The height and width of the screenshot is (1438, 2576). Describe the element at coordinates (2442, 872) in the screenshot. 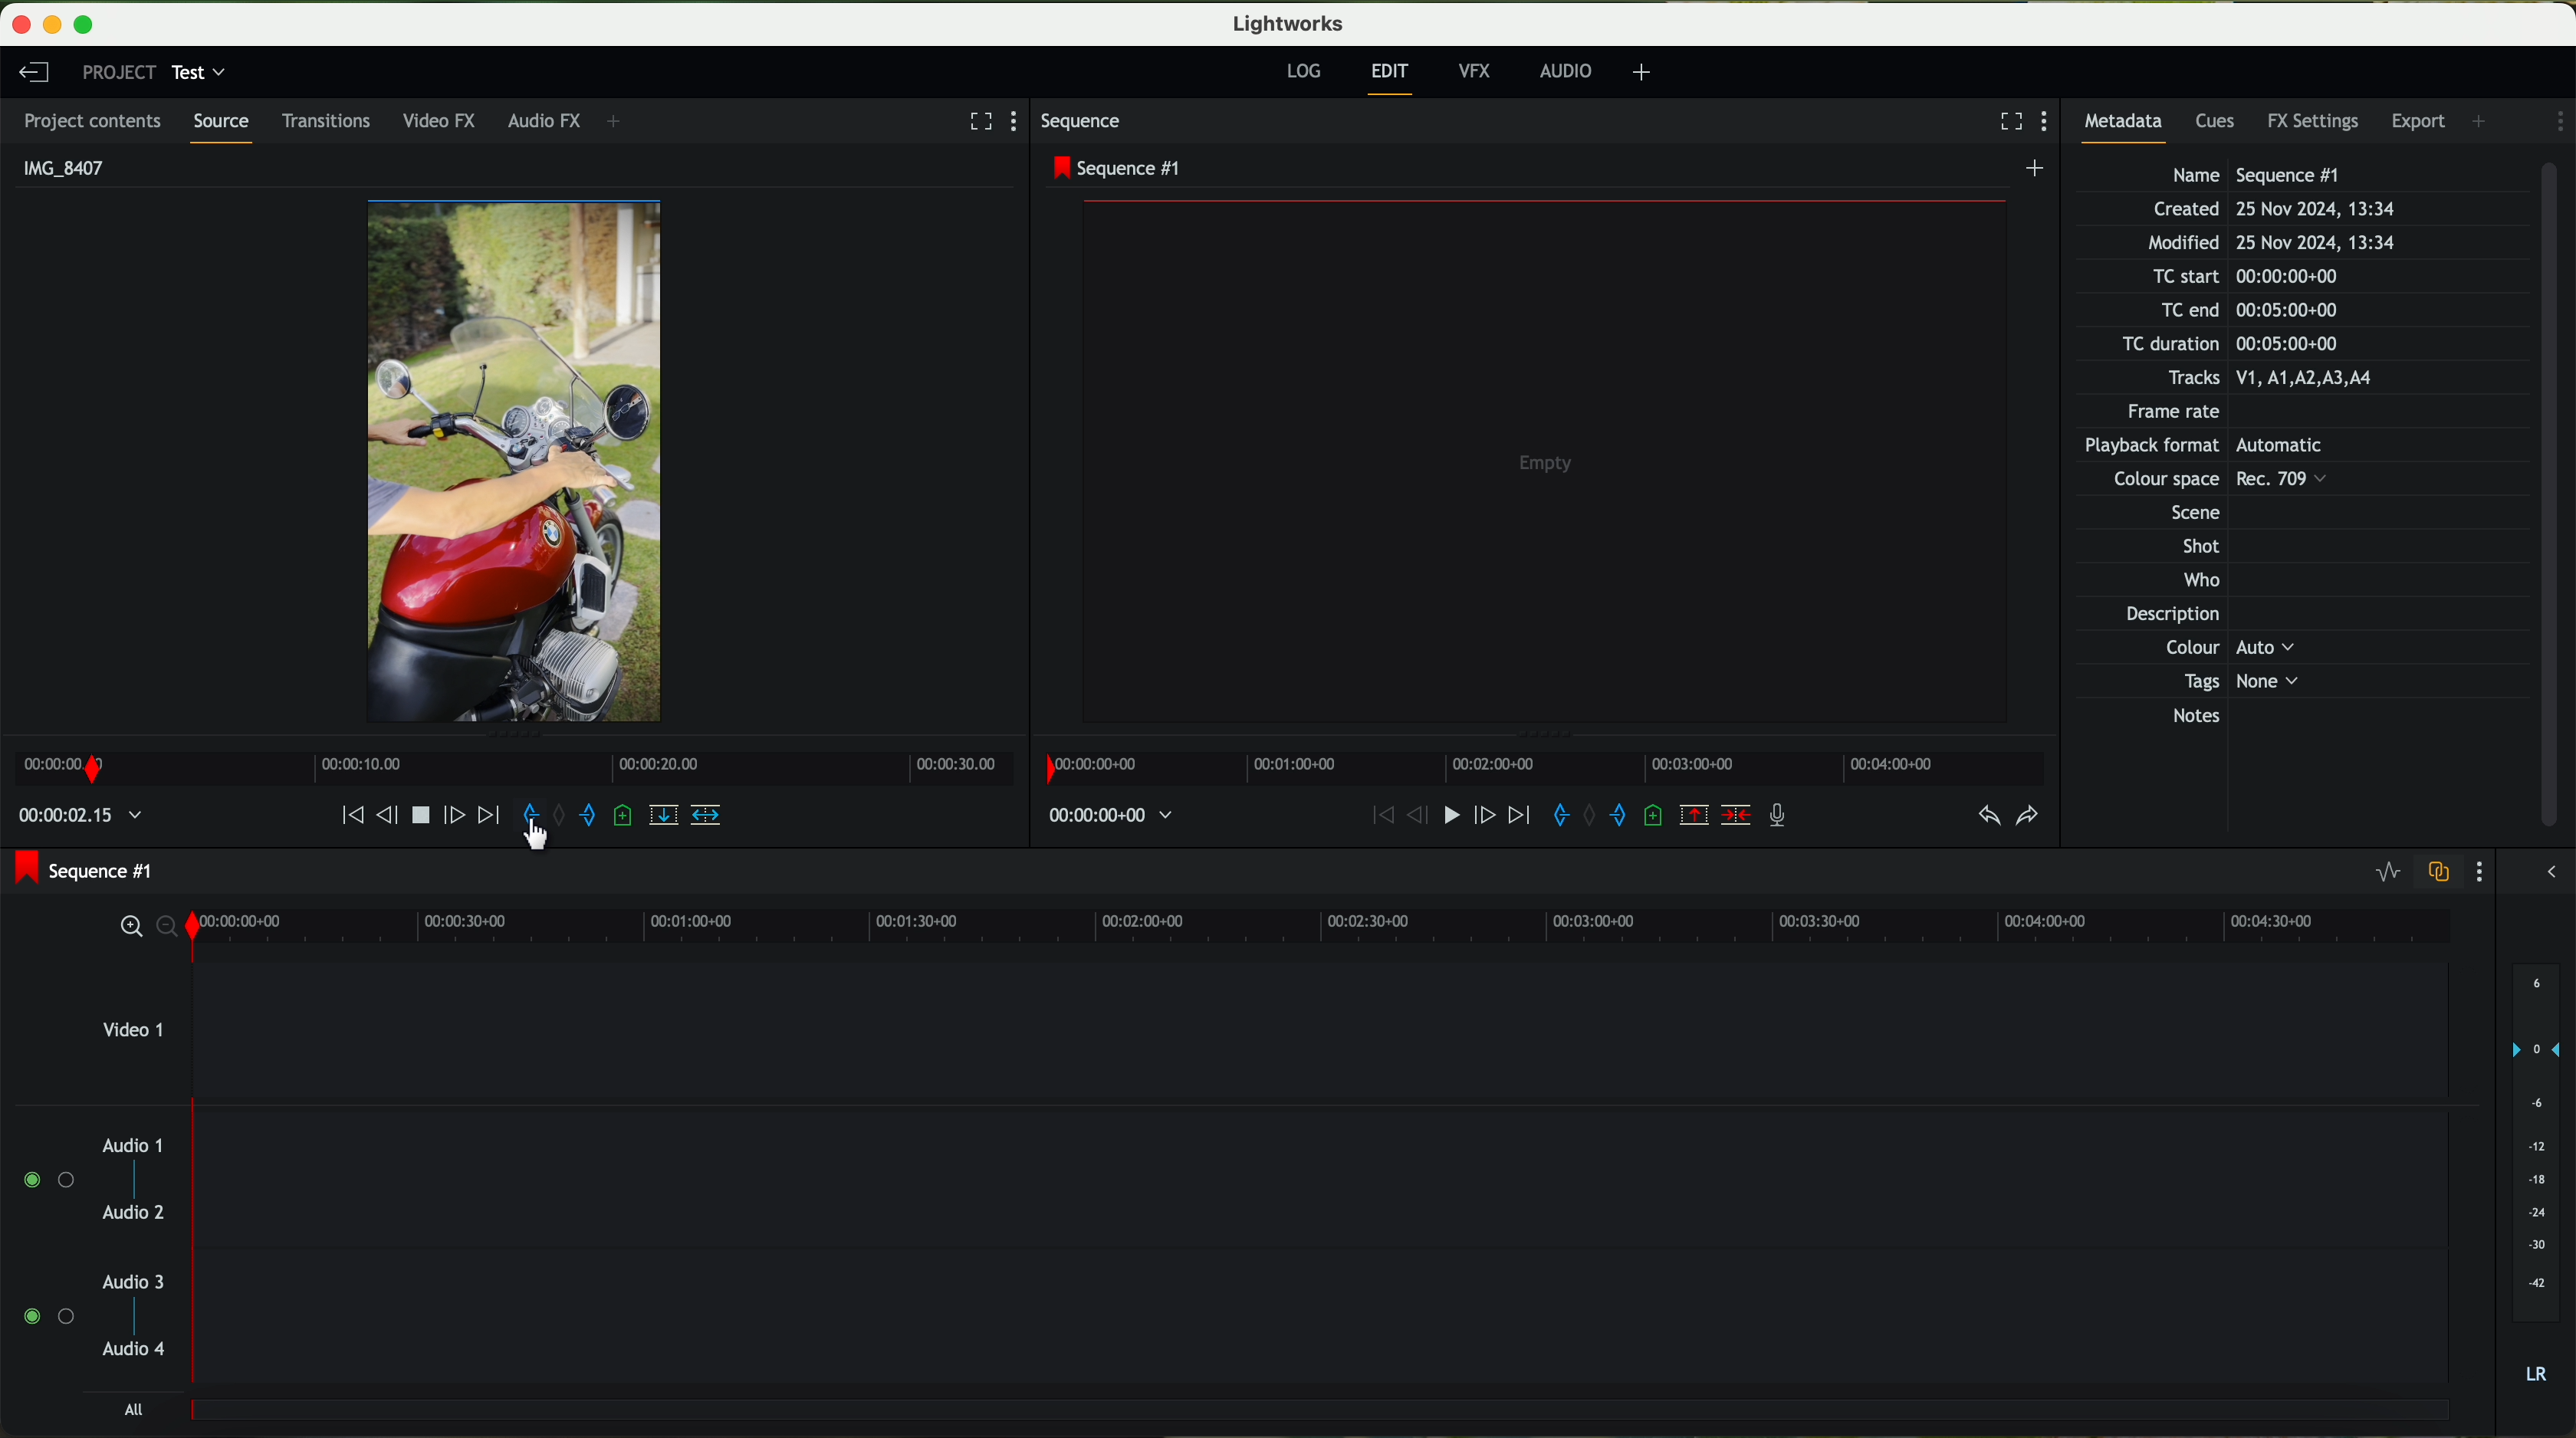

I see `toggle audio track sync` at that location.